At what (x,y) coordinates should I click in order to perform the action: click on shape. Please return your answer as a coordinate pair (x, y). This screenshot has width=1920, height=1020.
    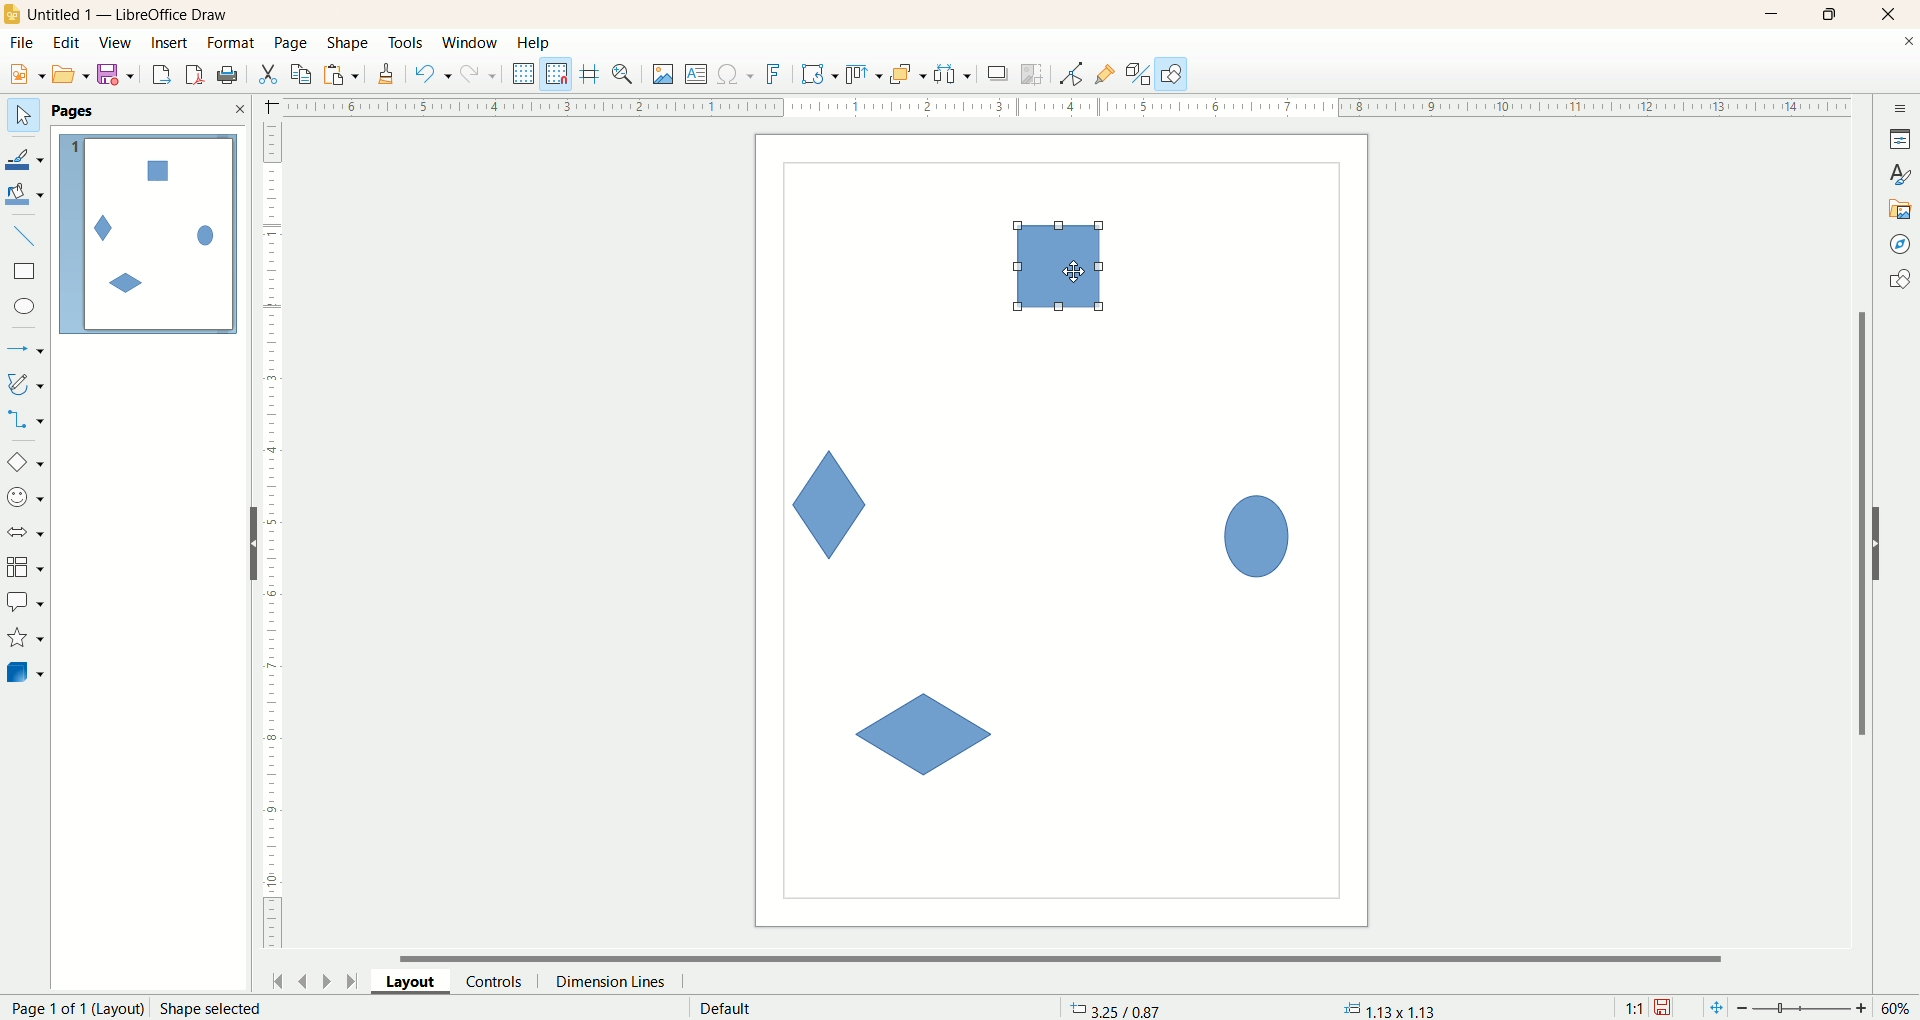
    Looking at the image, I should click on (349, 44).